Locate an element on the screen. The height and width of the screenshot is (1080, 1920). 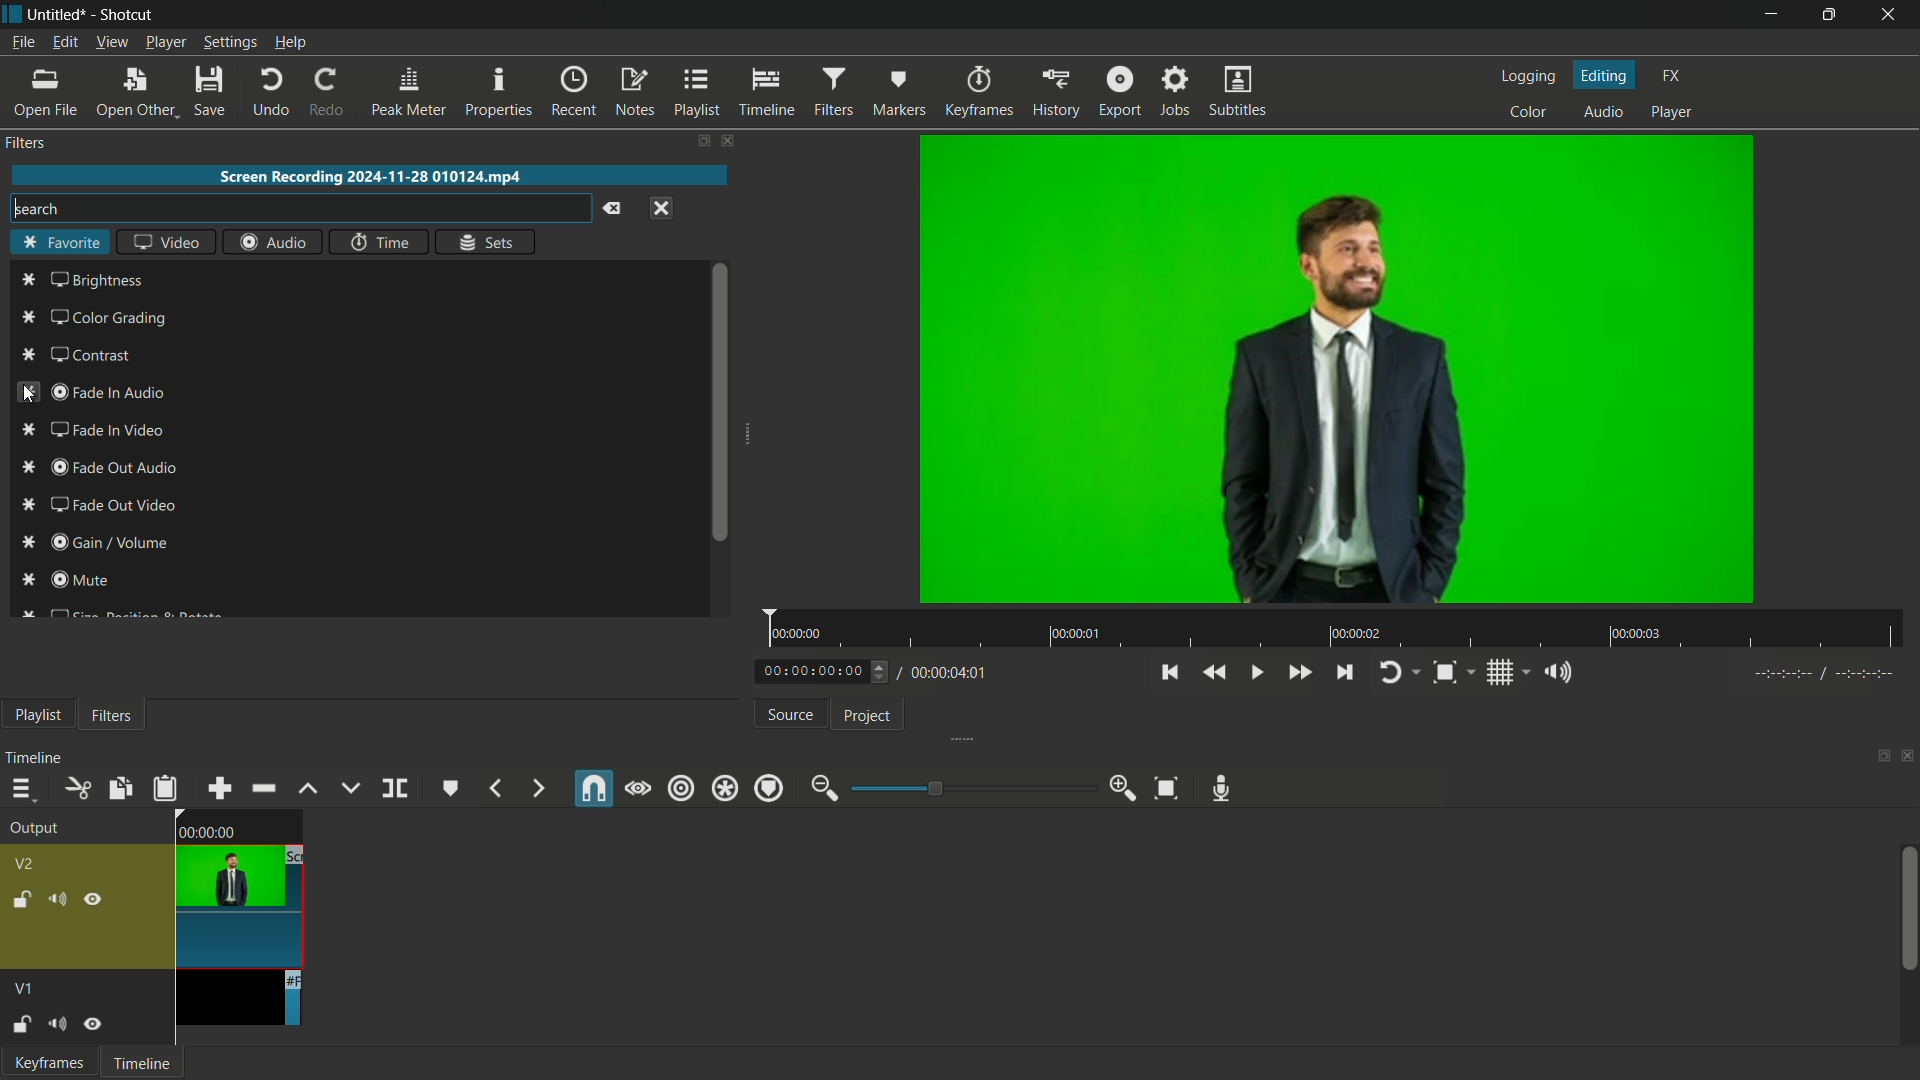
player menu is located at coordinates (165, 42).